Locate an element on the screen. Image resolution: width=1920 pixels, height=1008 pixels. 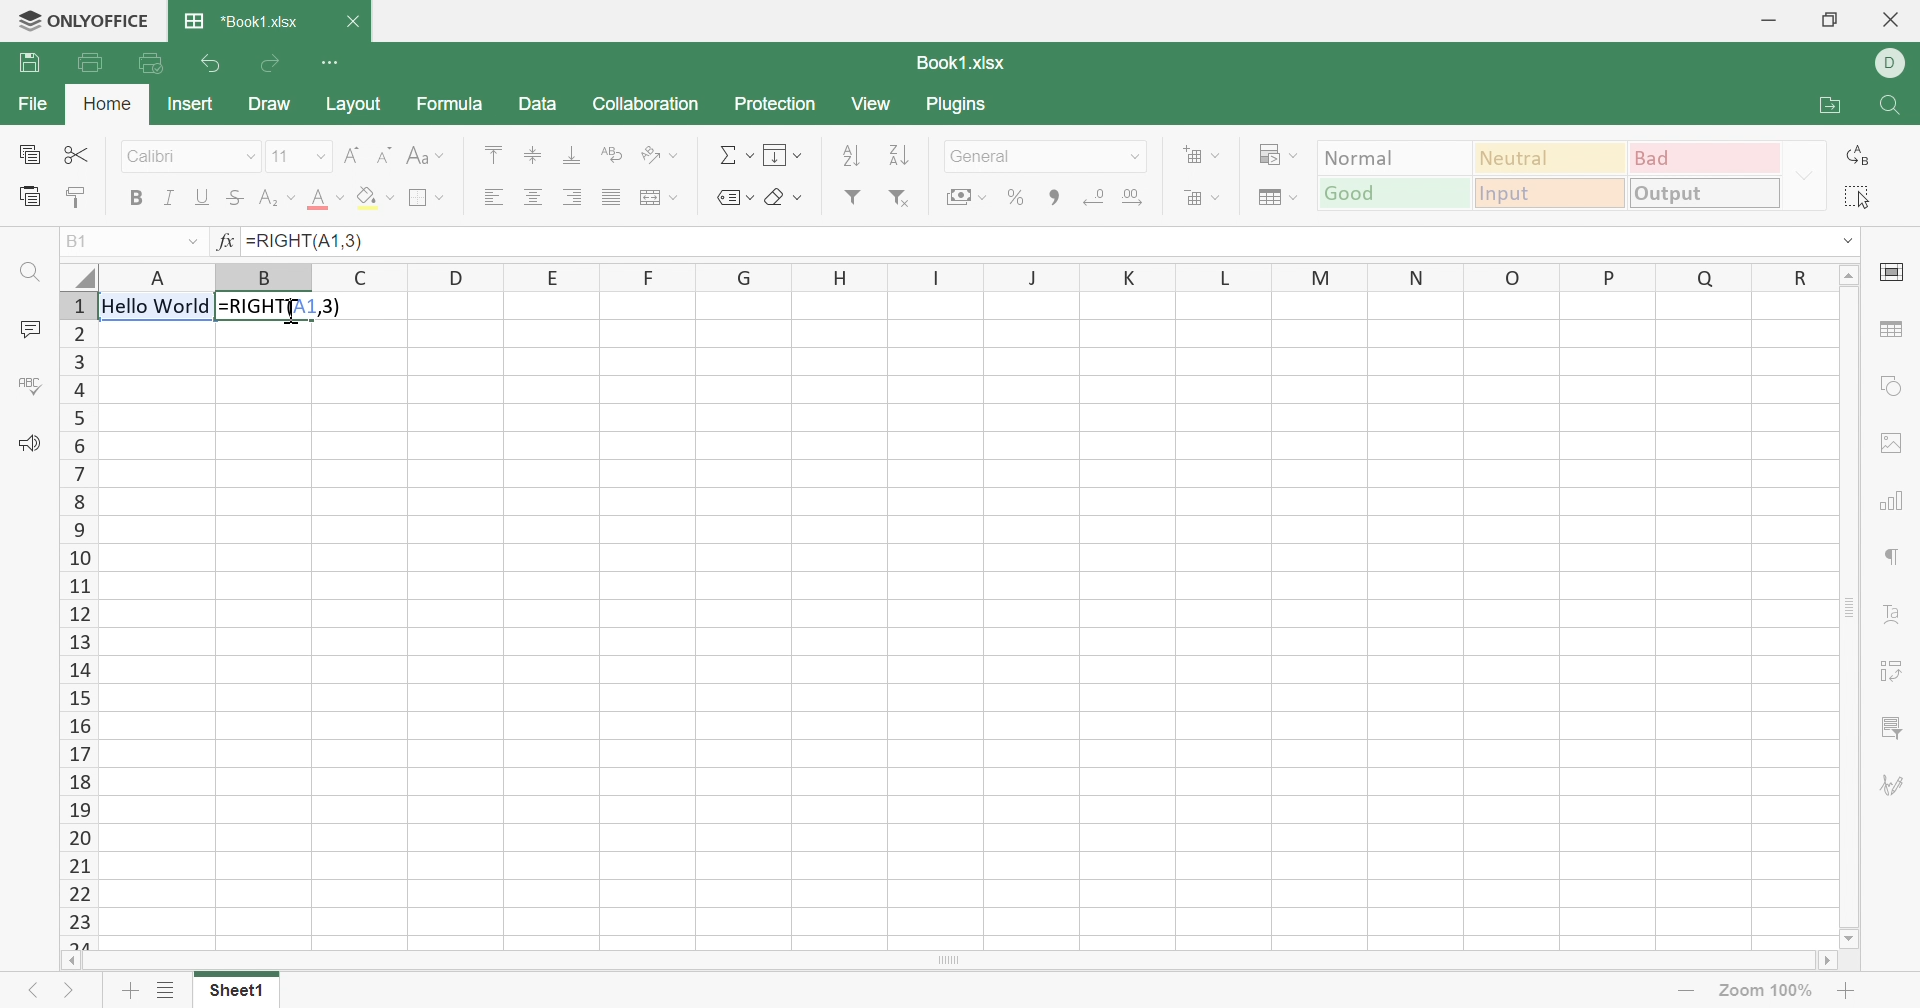
Copy style is located at coordinates (76, 194).